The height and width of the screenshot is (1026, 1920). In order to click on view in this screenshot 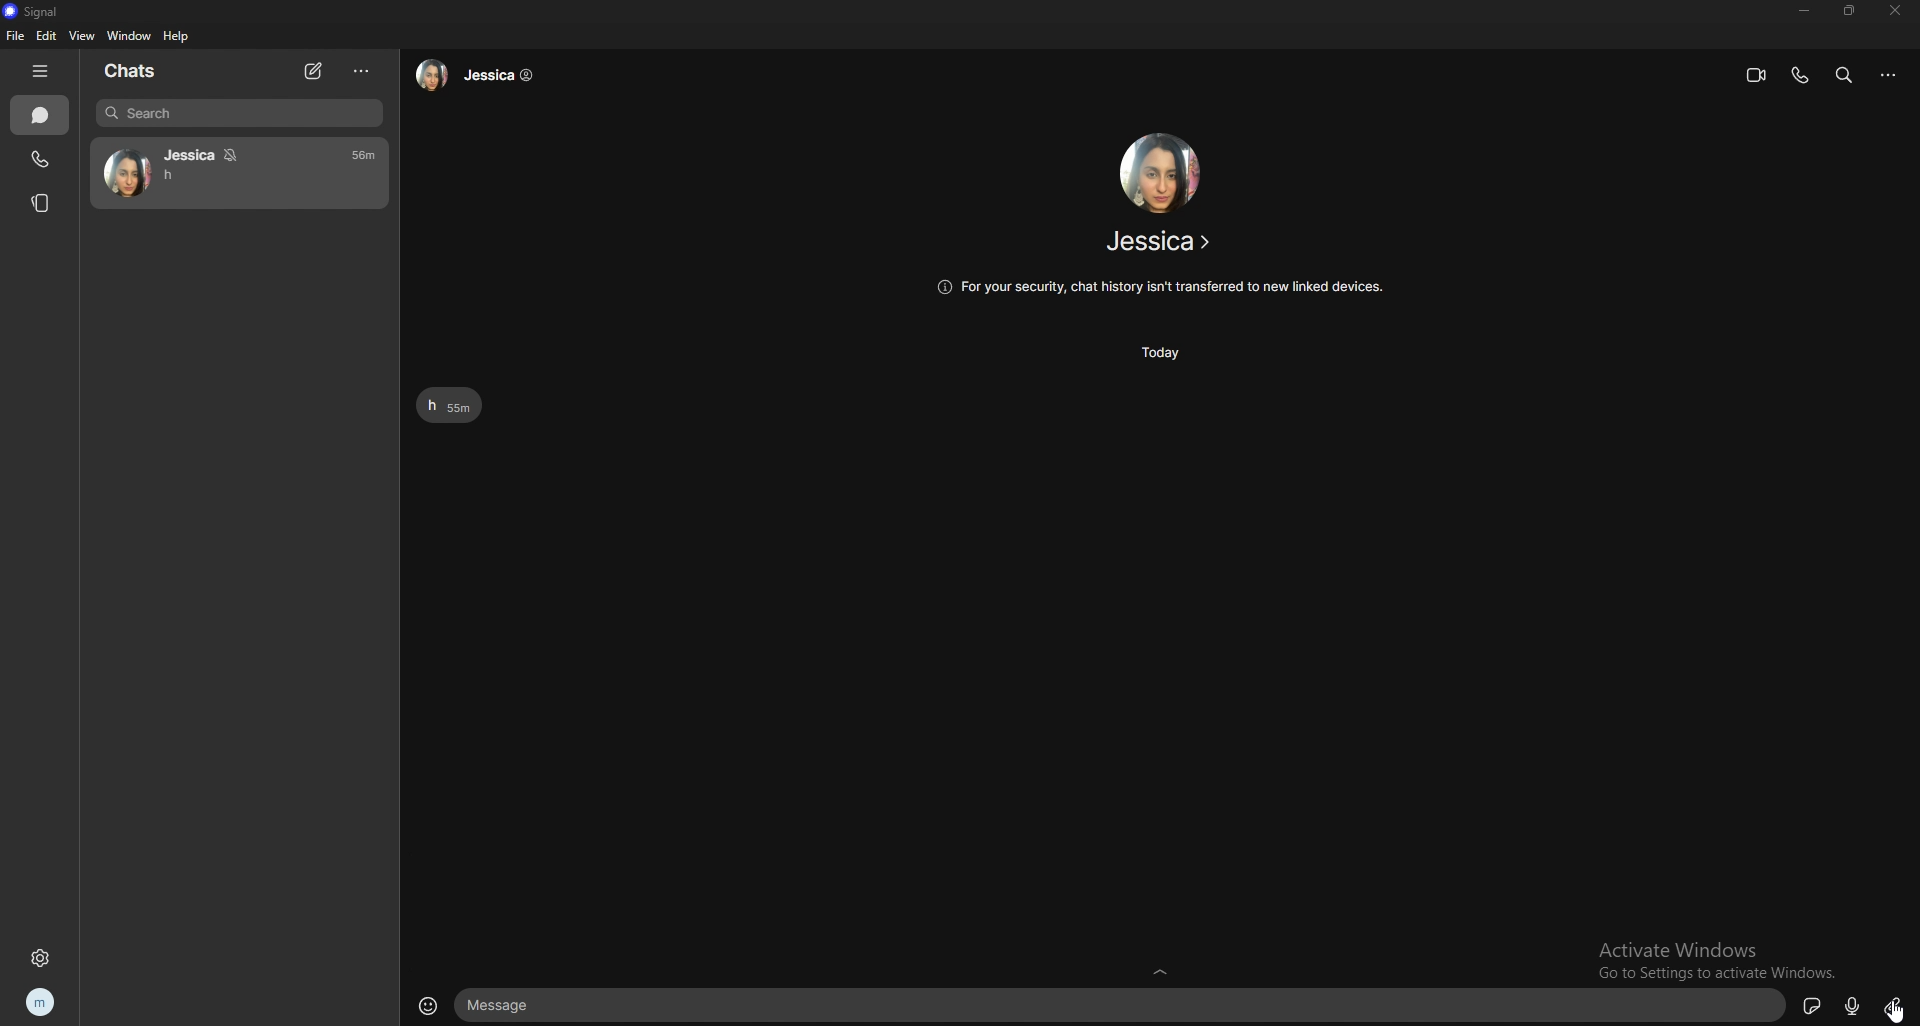, I will do `click(83, 36)`.